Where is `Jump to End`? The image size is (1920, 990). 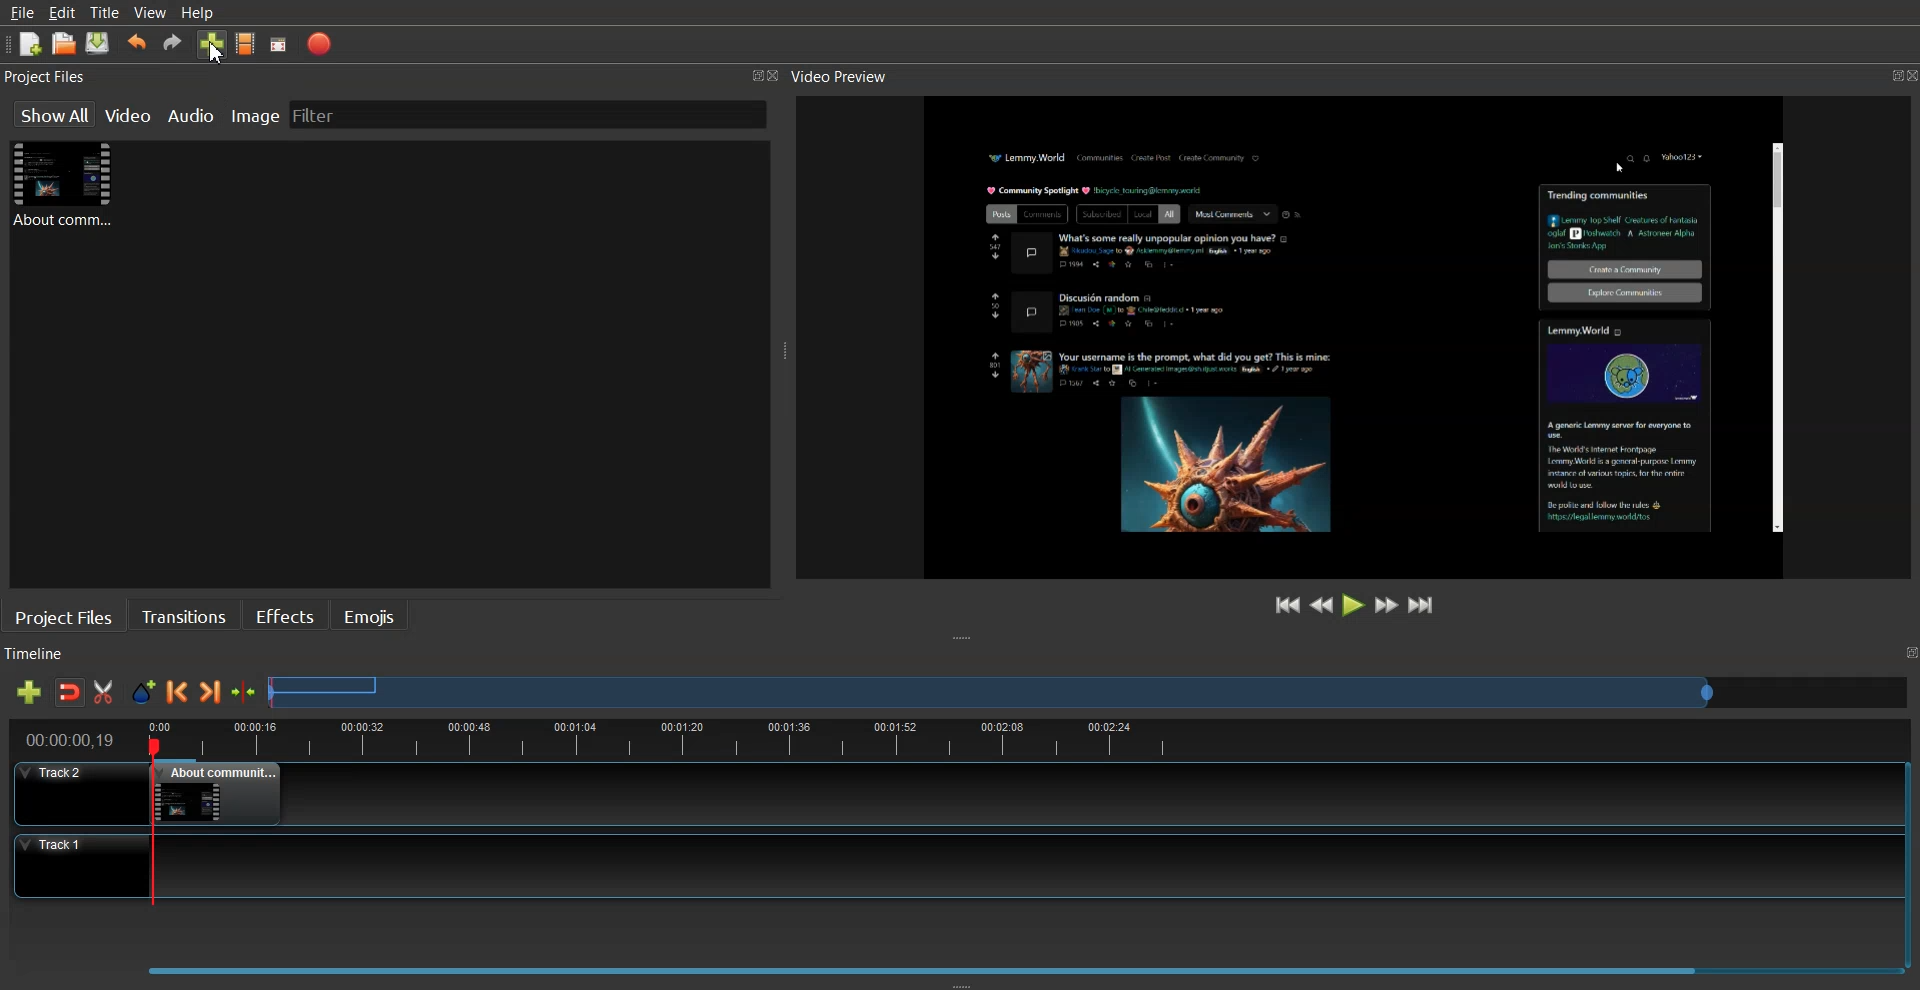
Jump to End is located at coordinates (1422, 604).